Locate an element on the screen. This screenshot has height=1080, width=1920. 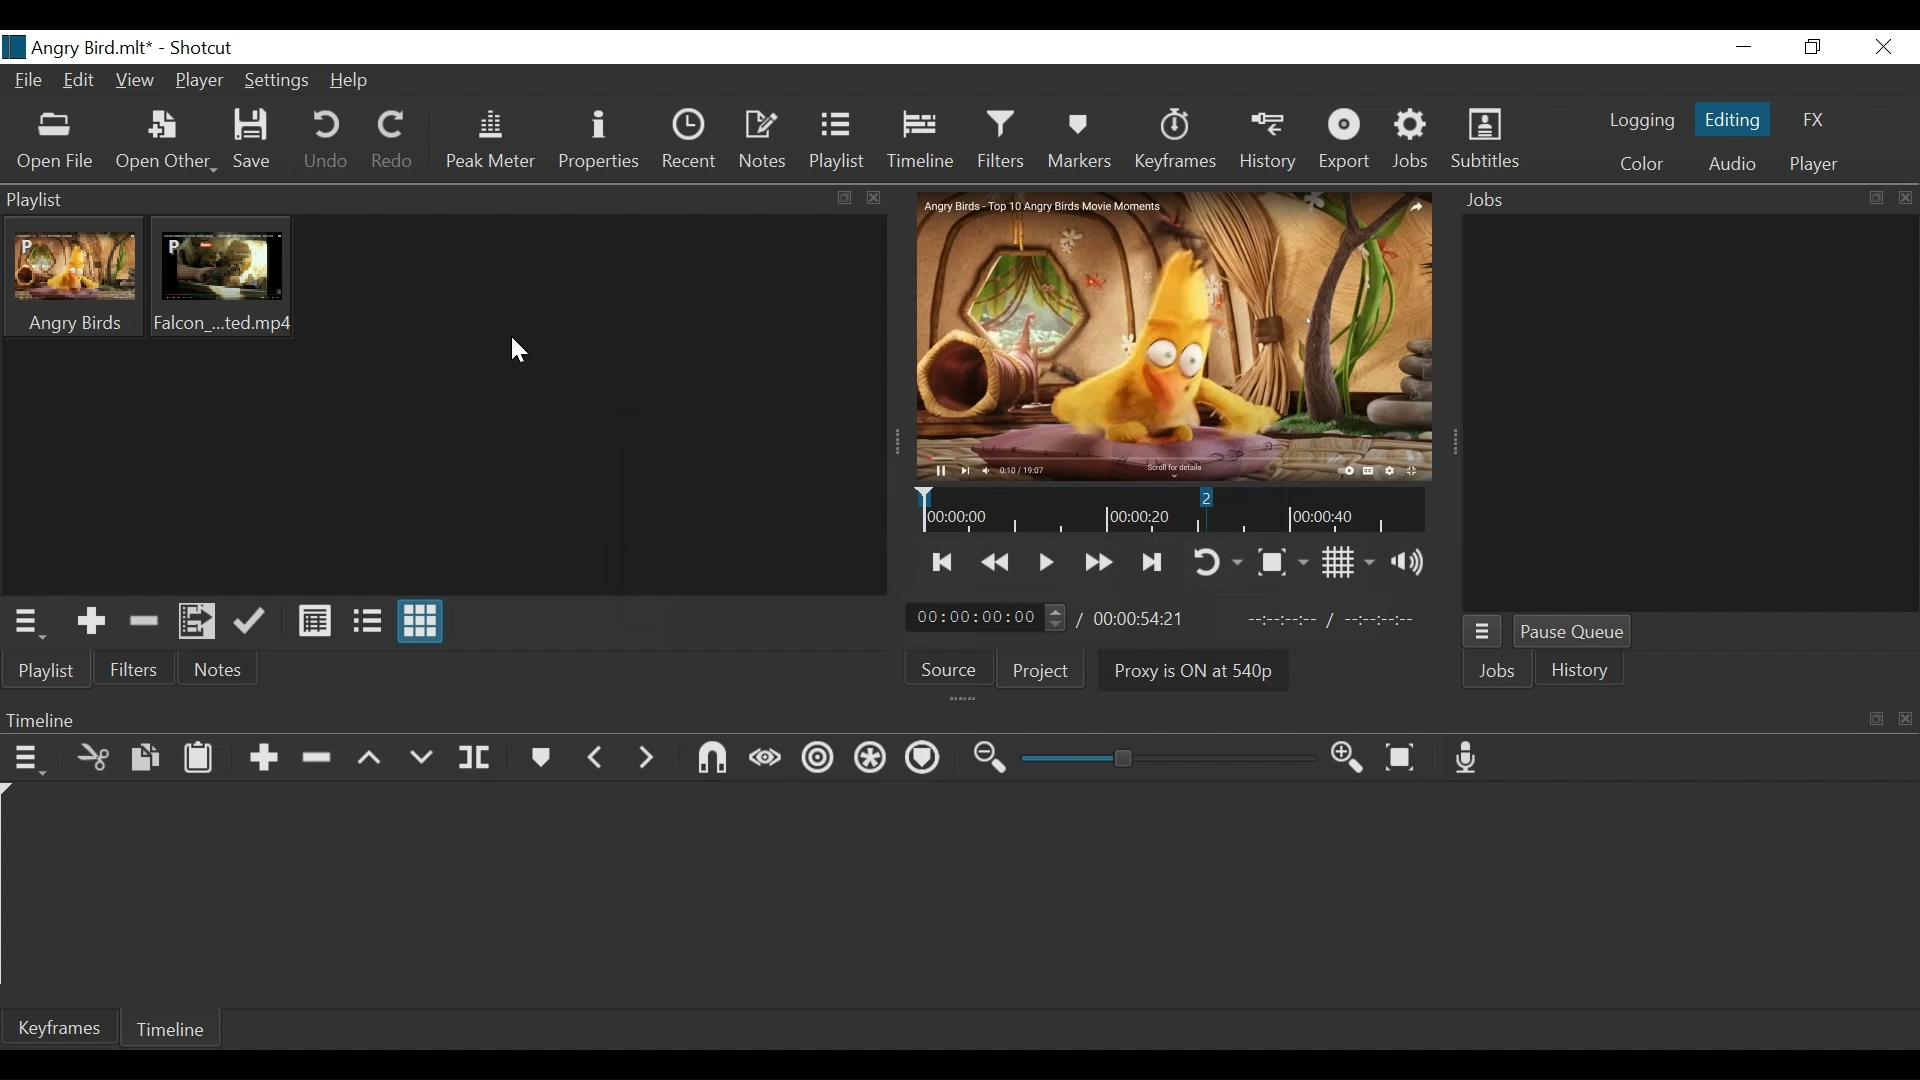
Split at playhead is located at coordinates (479, 760).